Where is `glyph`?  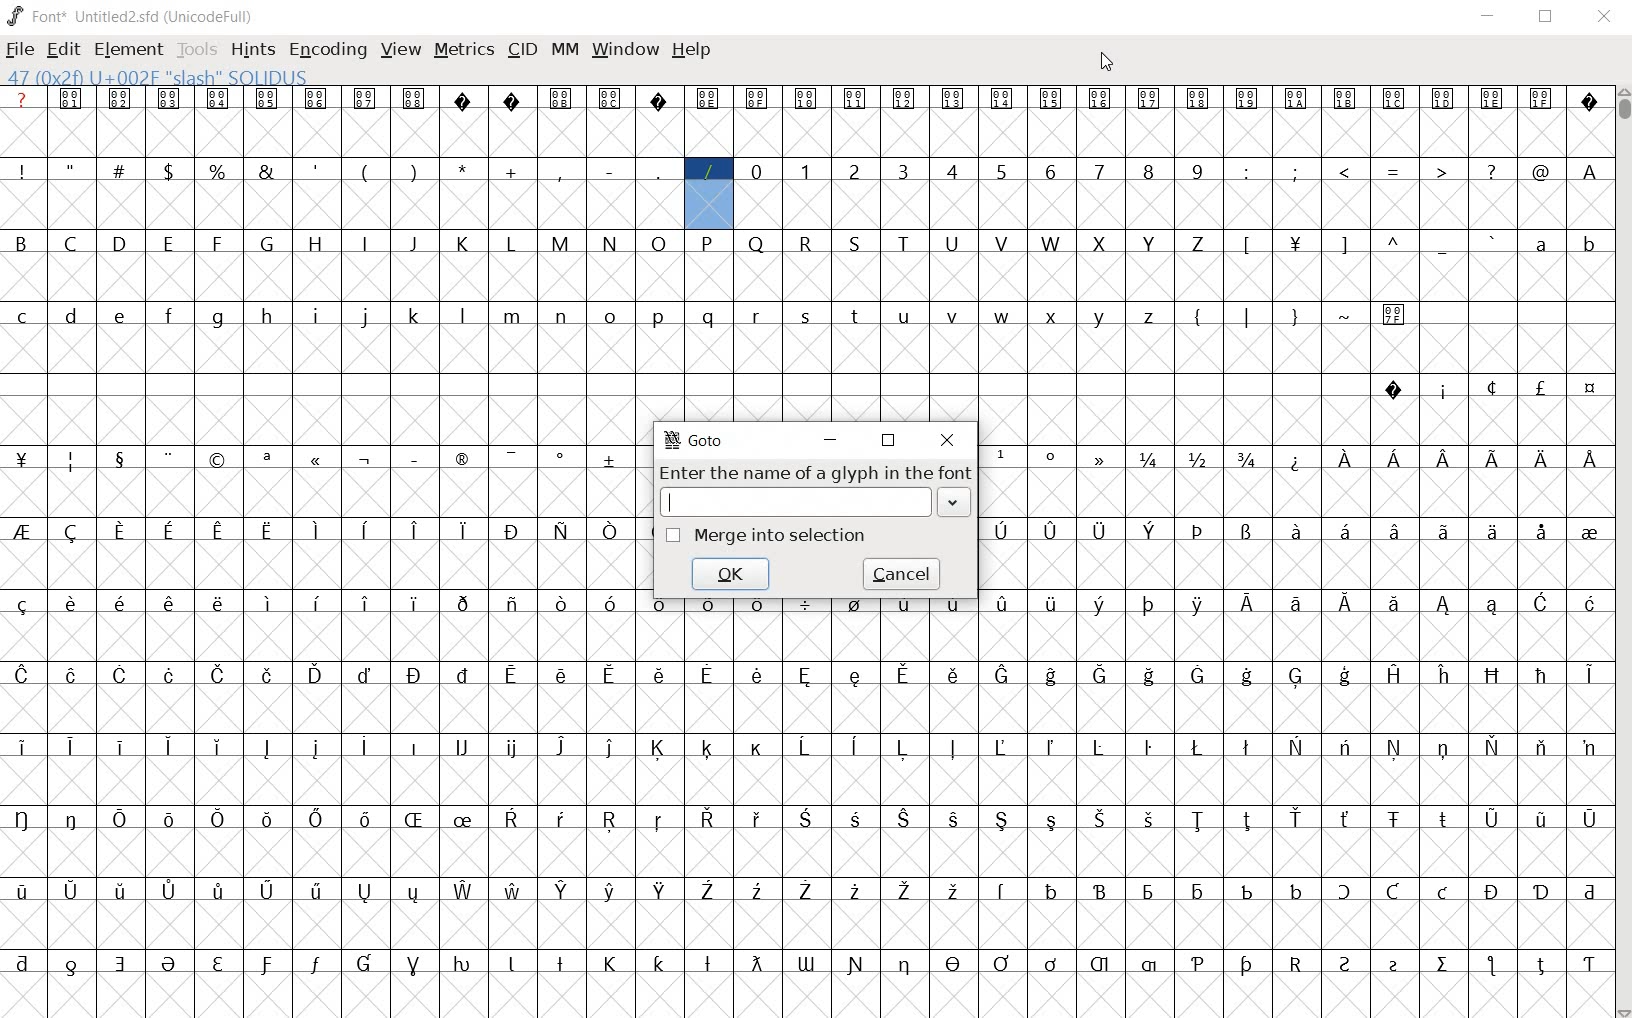 glyph is located at coordinates (72, 890).